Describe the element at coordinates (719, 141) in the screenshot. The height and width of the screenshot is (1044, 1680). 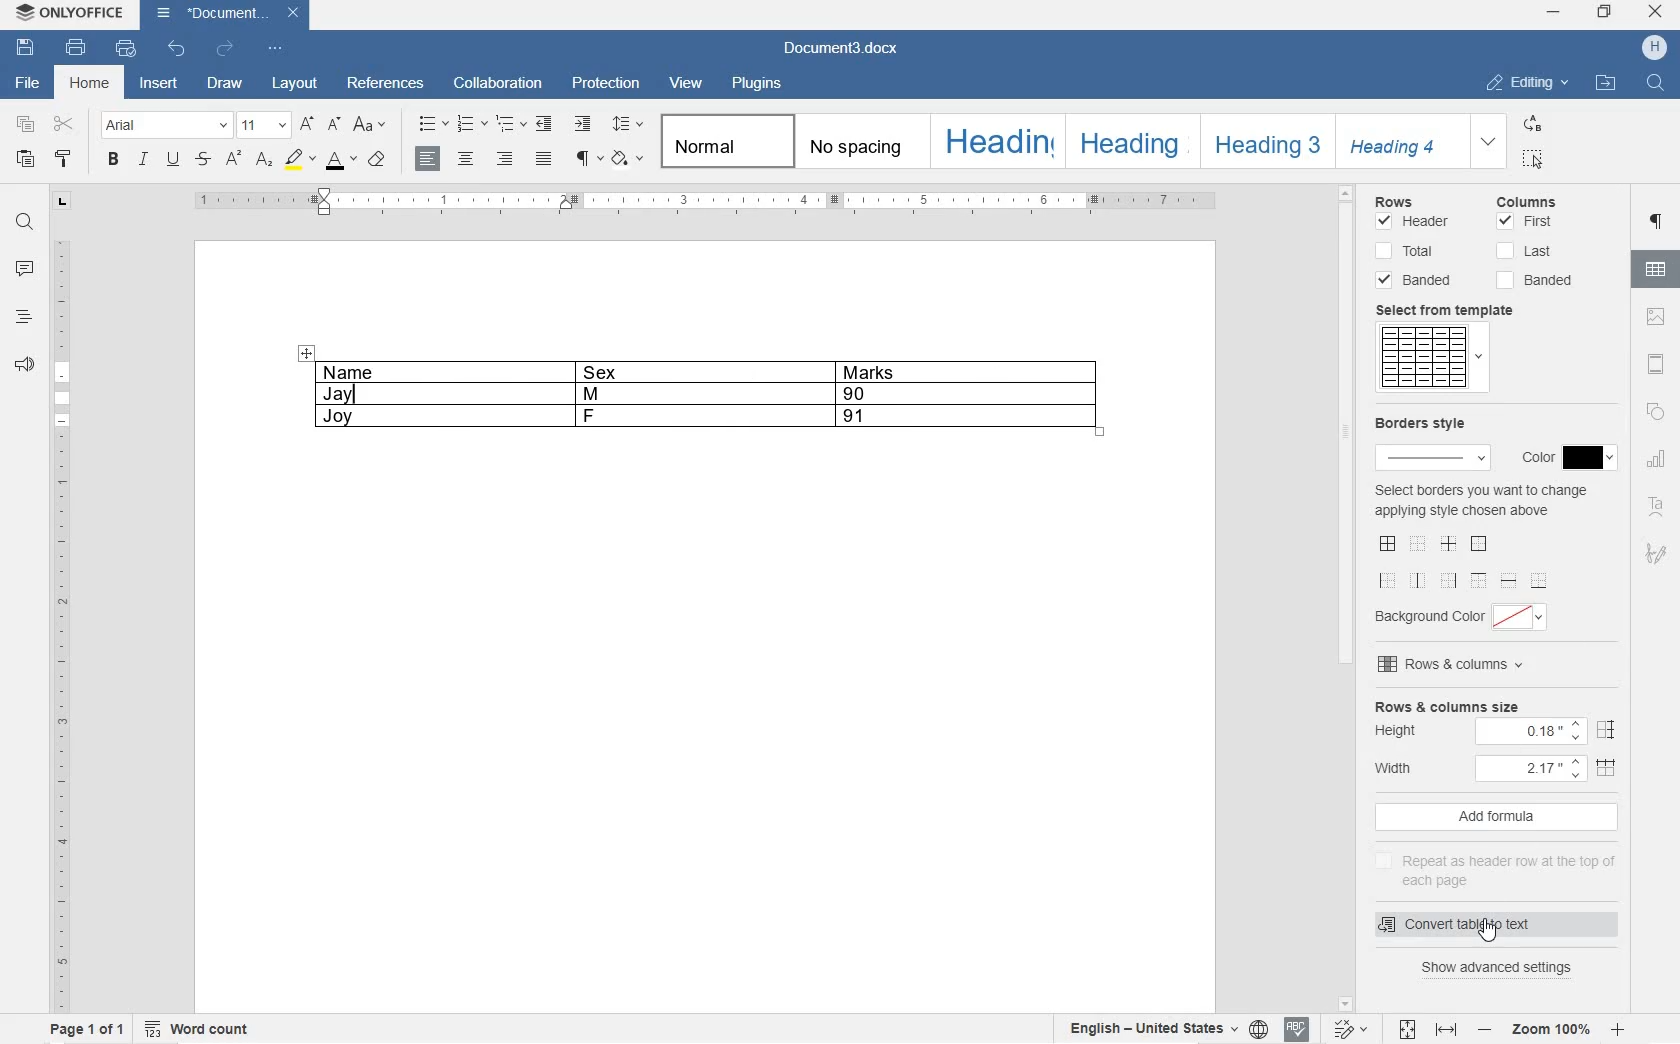
I see `NORMAL` at that location.